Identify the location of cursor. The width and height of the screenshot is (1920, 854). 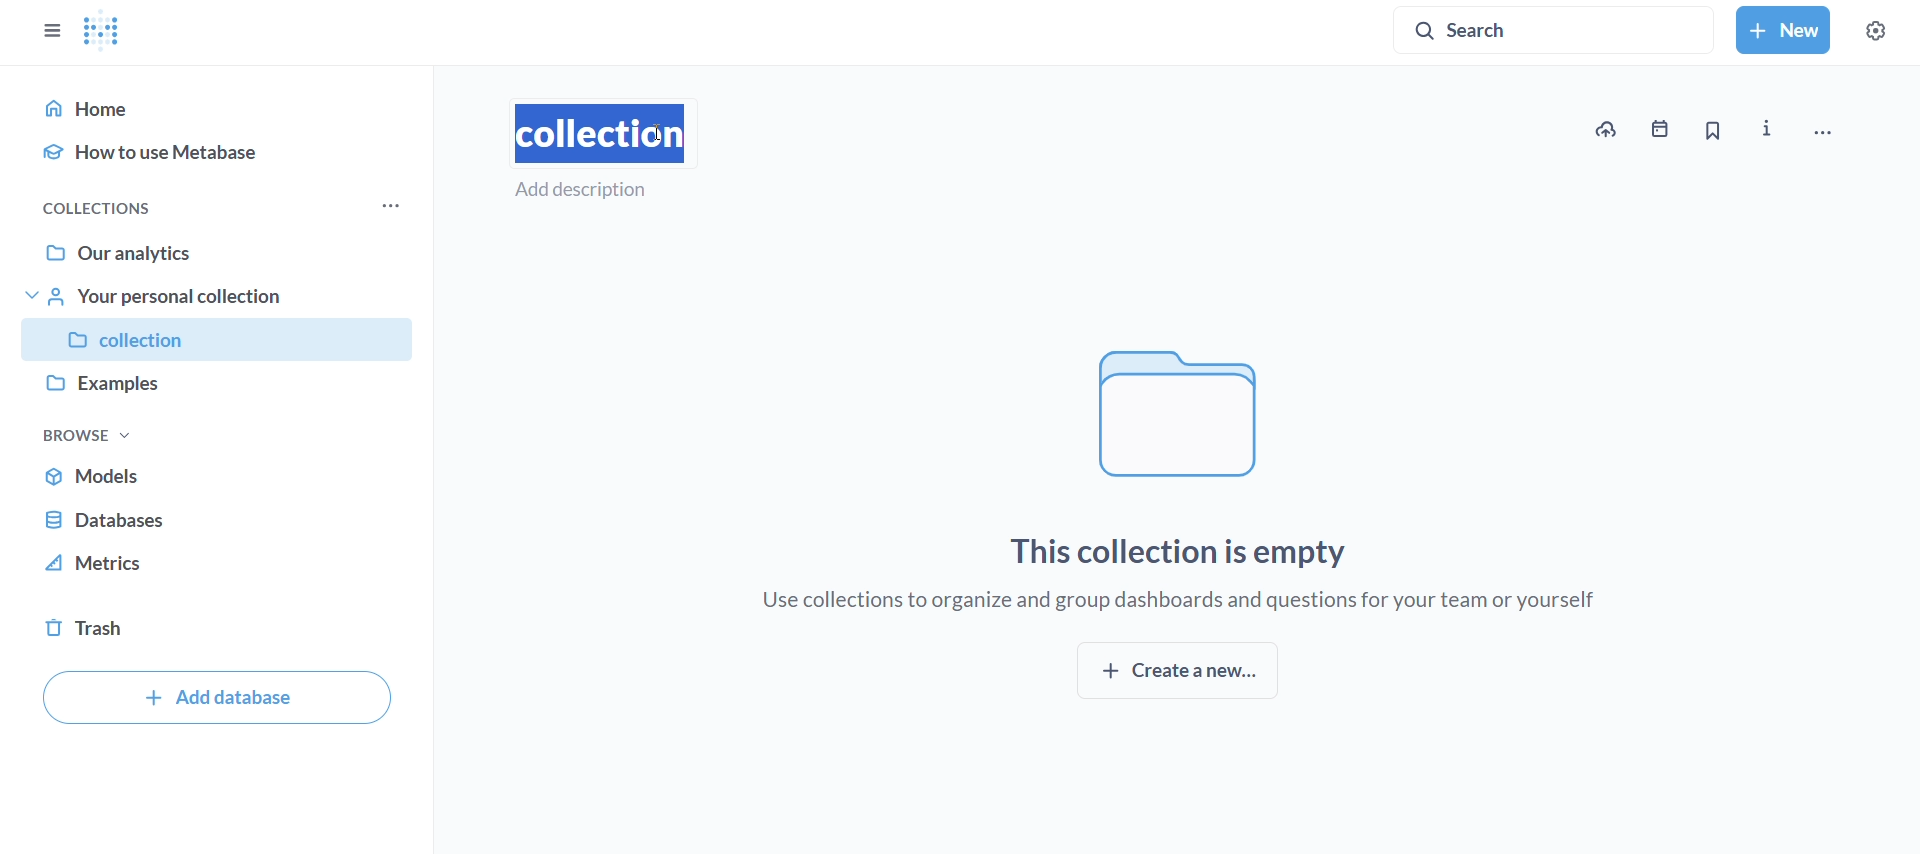
(655, 130).